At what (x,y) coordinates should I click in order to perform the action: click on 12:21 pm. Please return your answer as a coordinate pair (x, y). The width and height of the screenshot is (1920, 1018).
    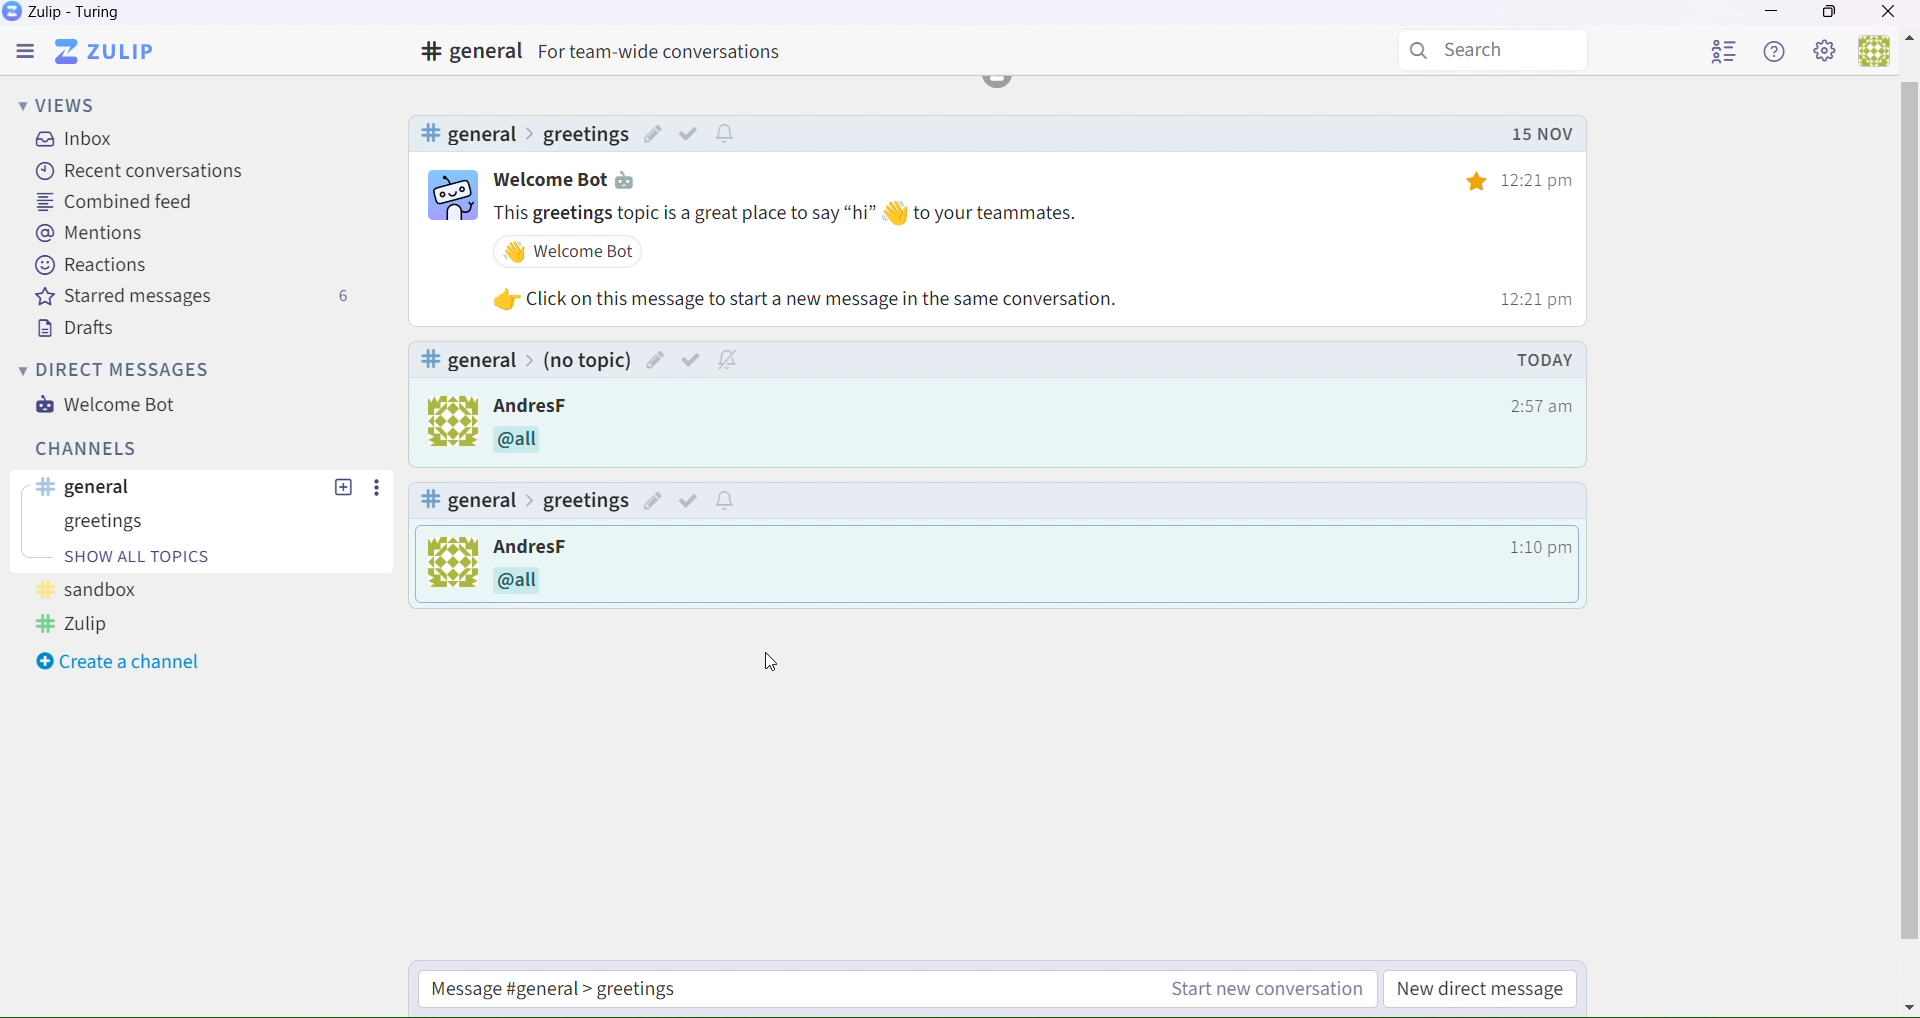
    Looking at the image, I should click on (1512, 402).